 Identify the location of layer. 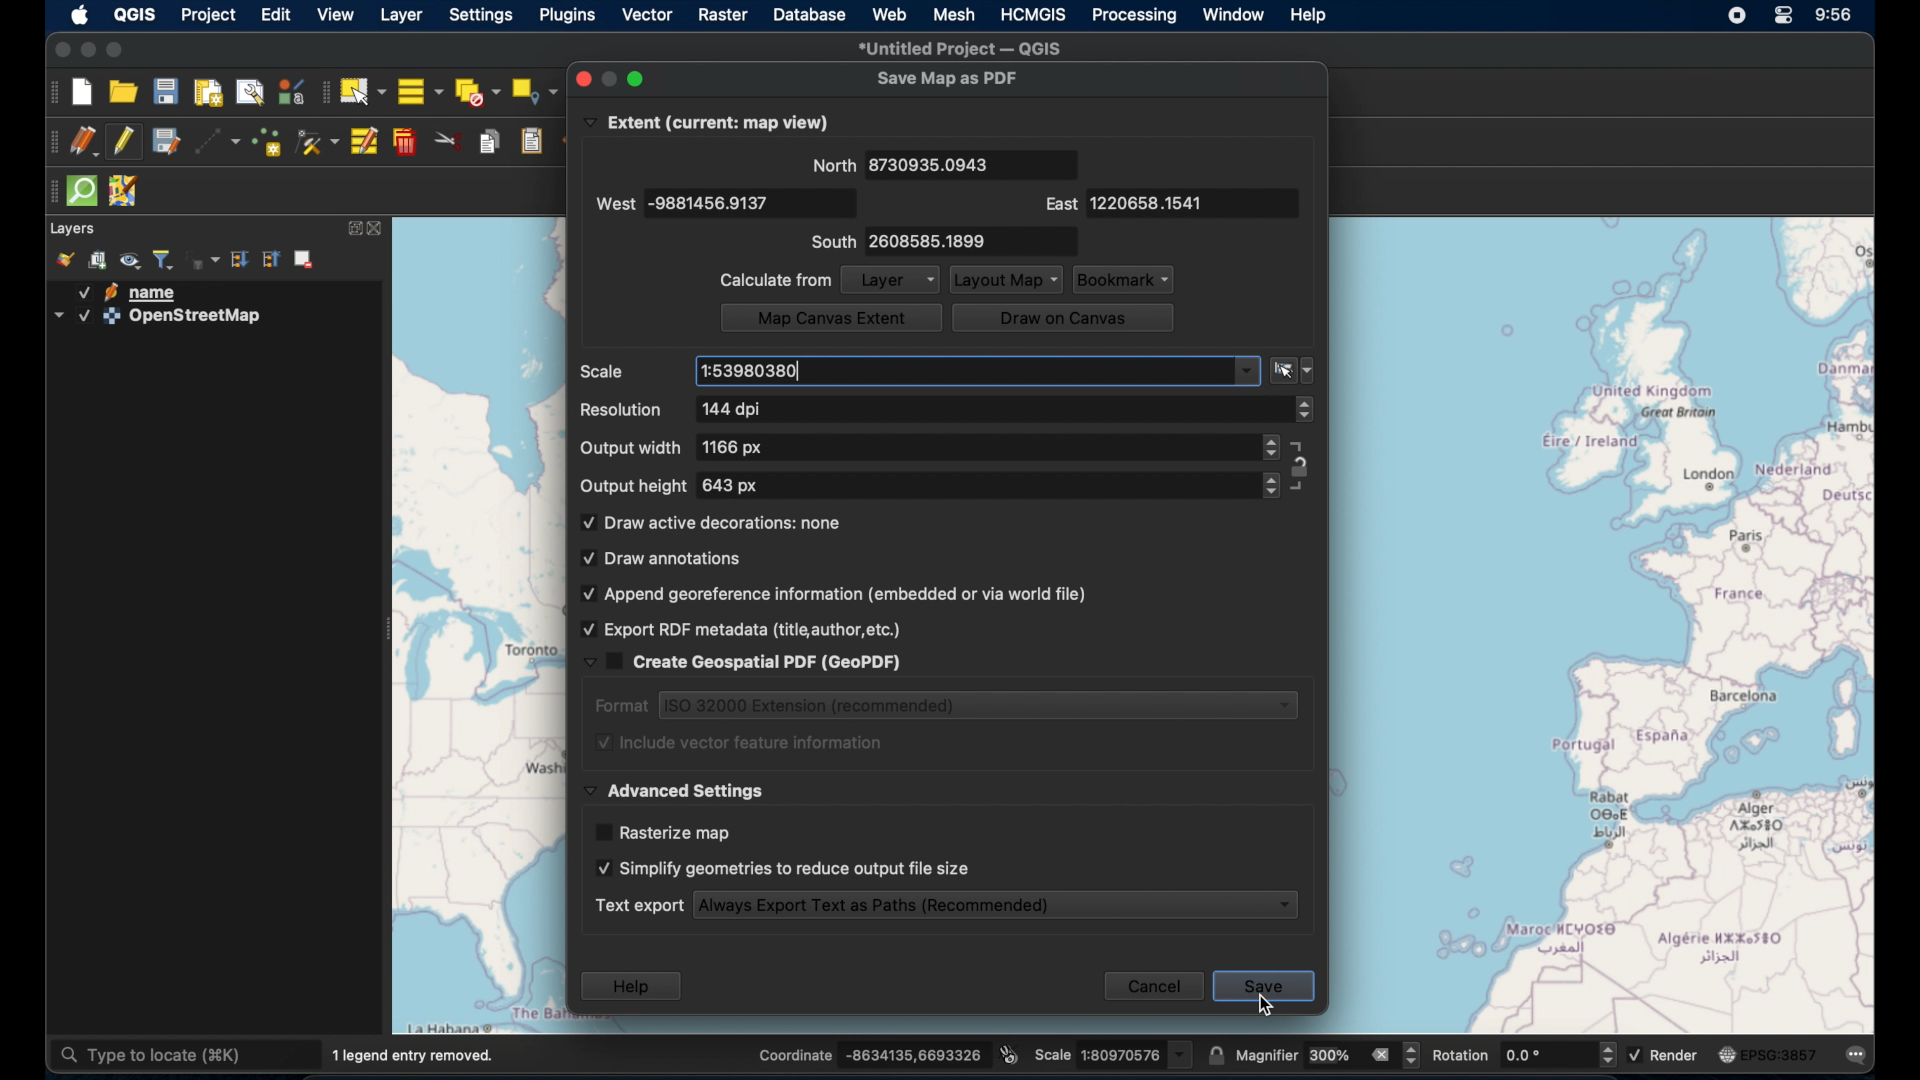
(401, 16).